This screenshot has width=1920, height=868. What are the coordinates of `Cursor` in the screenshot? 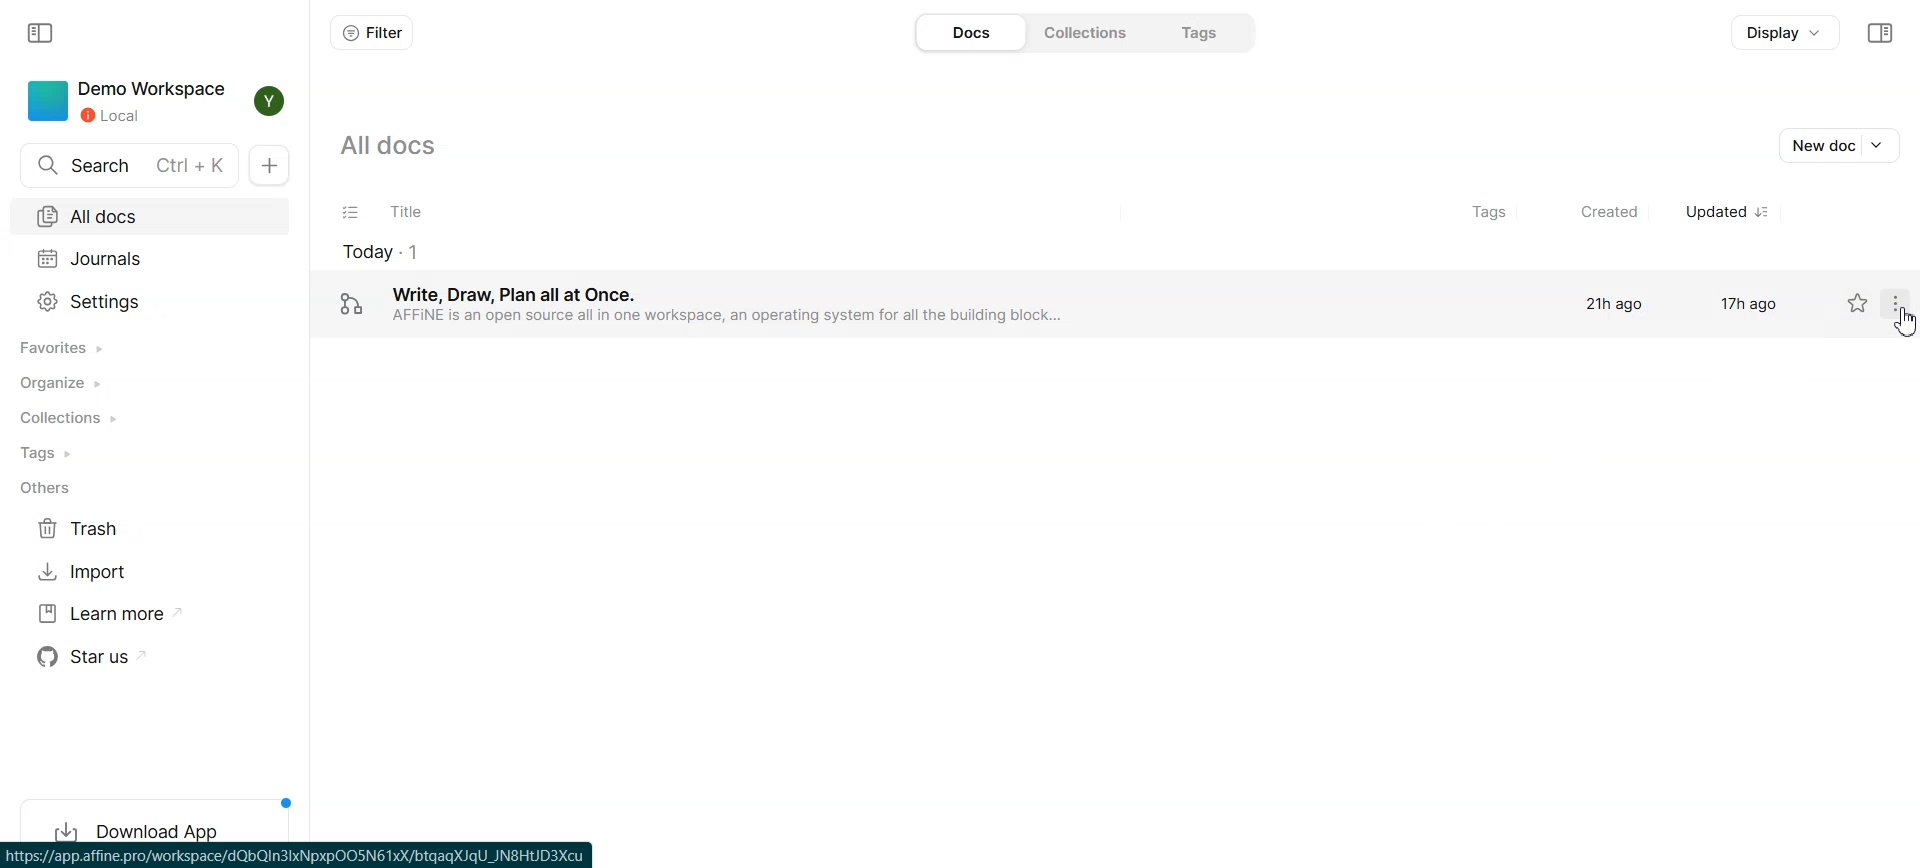 It's located at (1904, 322).